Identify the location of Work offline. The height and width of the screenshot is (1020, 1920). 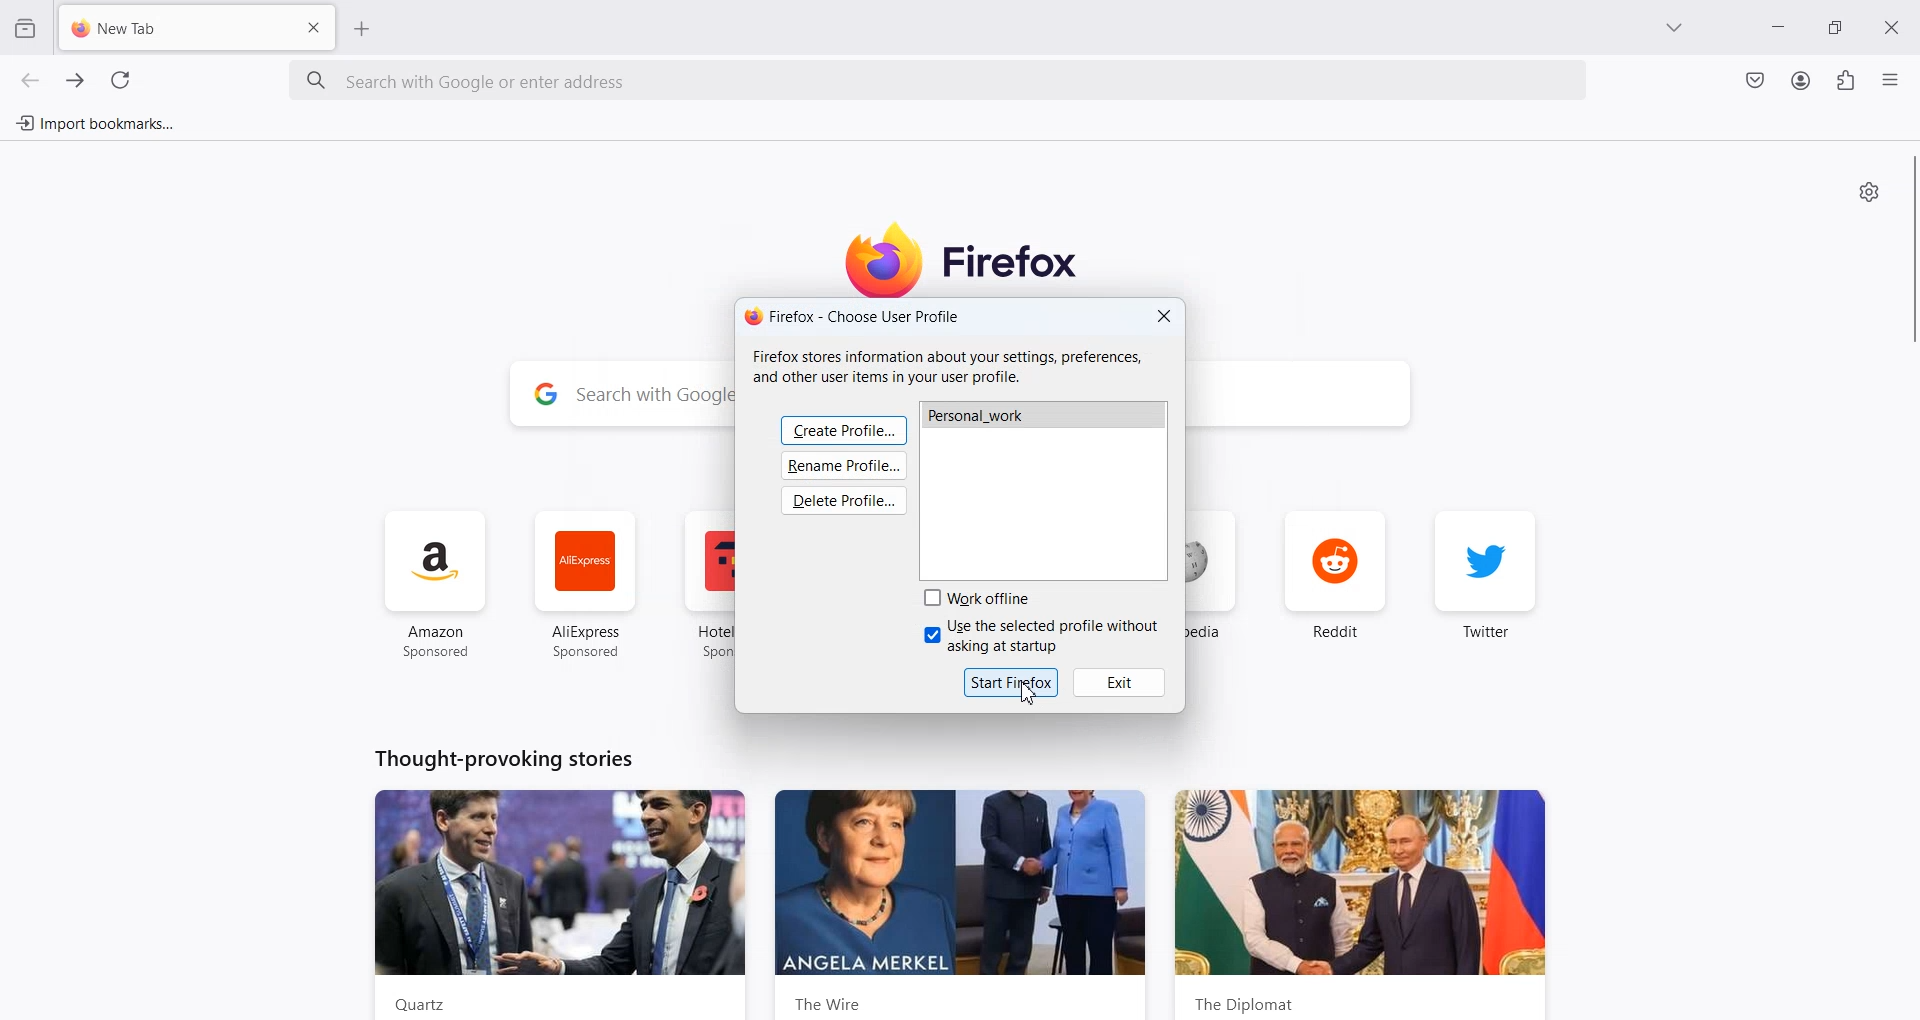
(981, 598).